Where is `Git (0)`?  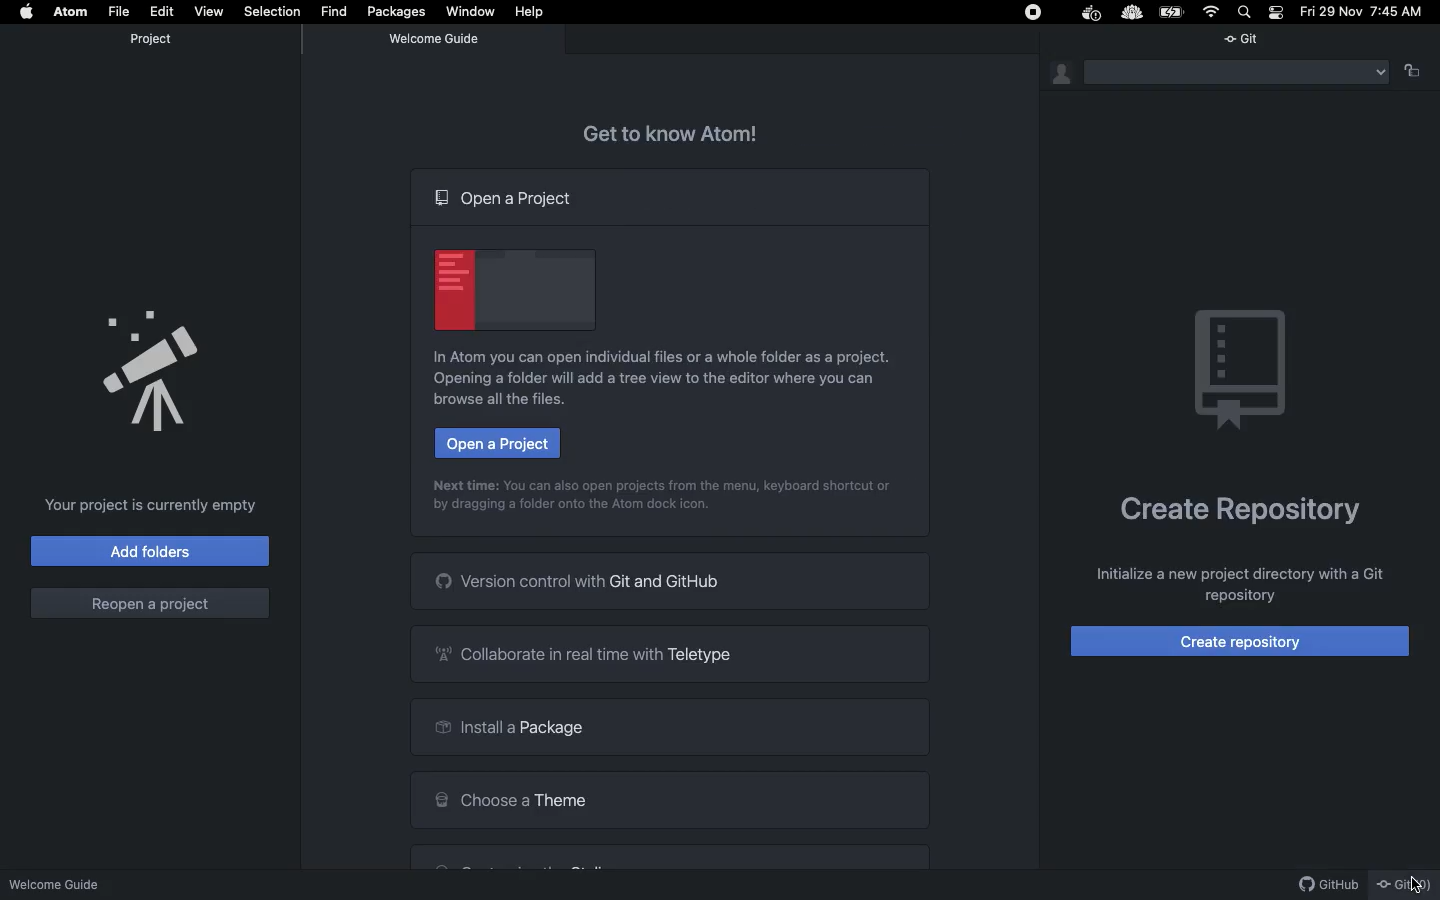
Git (0) is located at coordinates (1403, 883).